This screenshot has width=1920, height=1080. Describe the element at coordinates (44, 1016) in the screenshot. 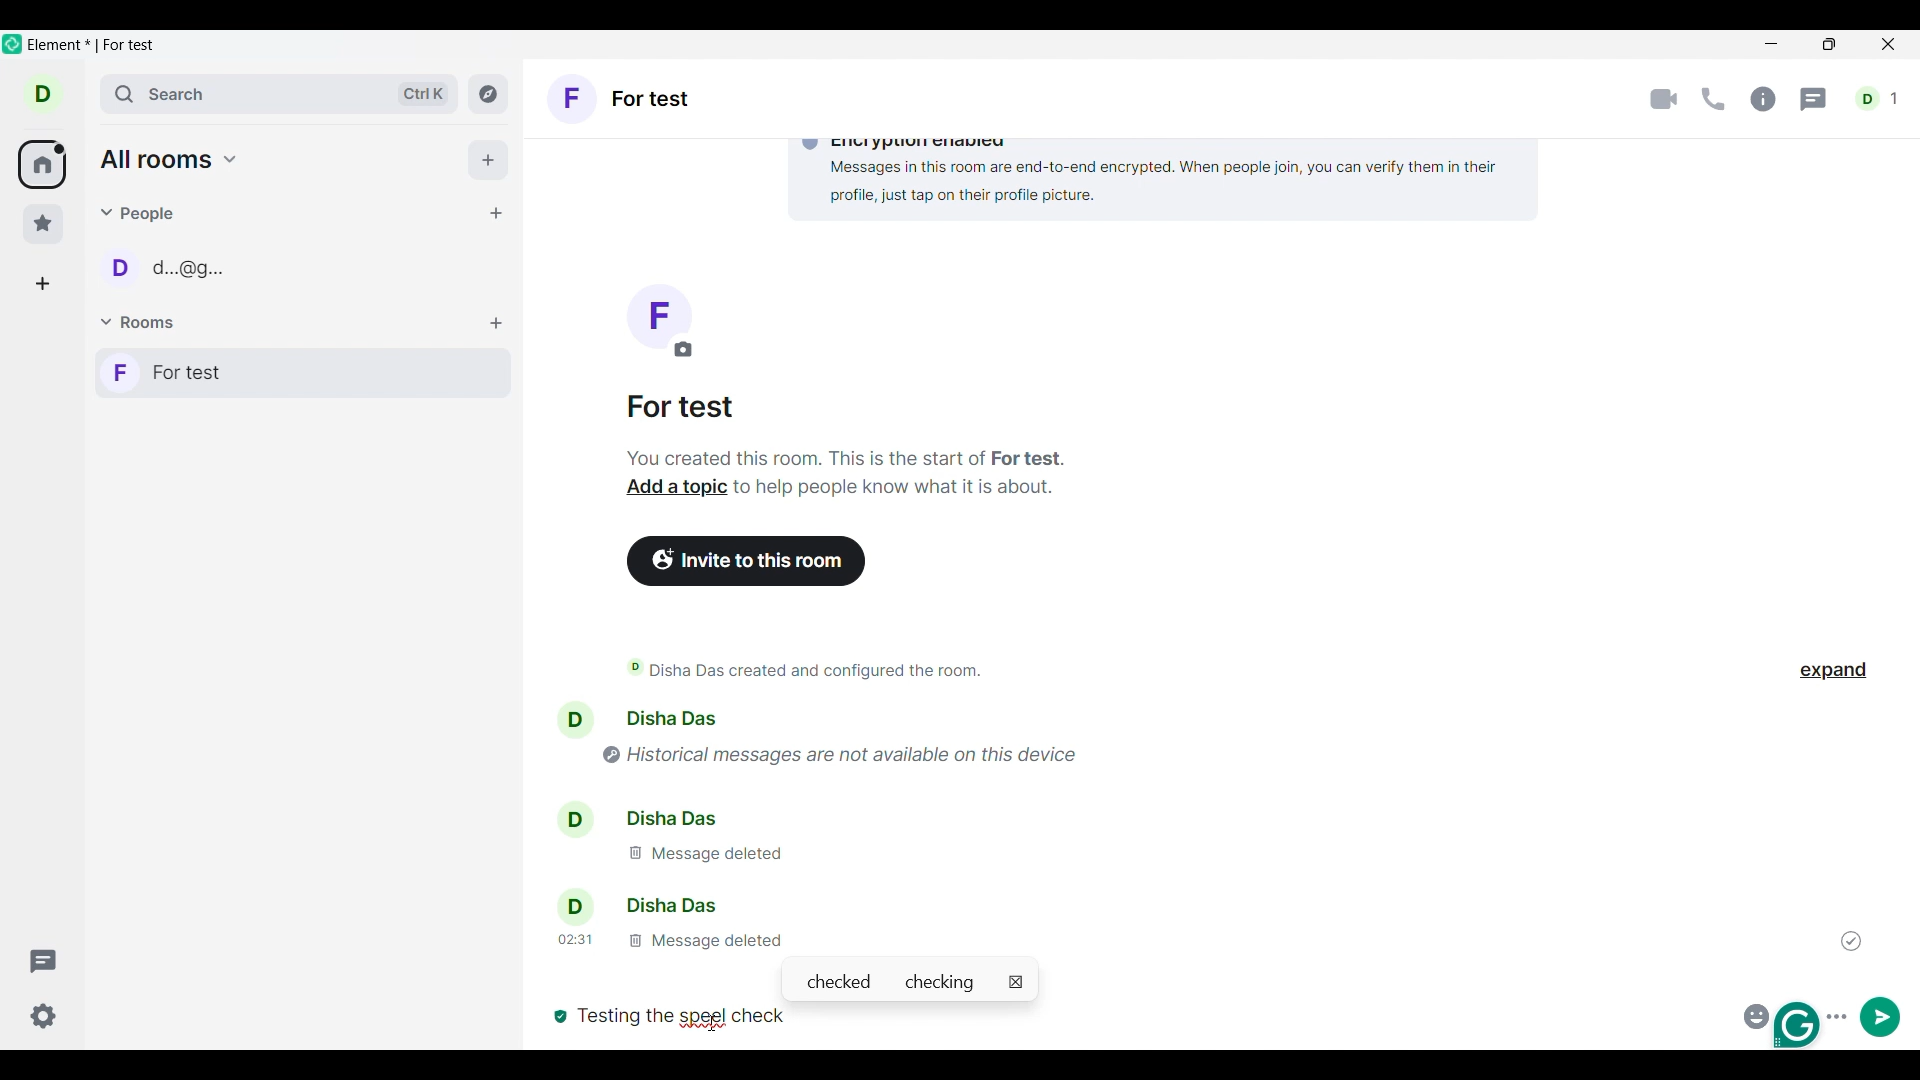

I see `Current settings` at that location.